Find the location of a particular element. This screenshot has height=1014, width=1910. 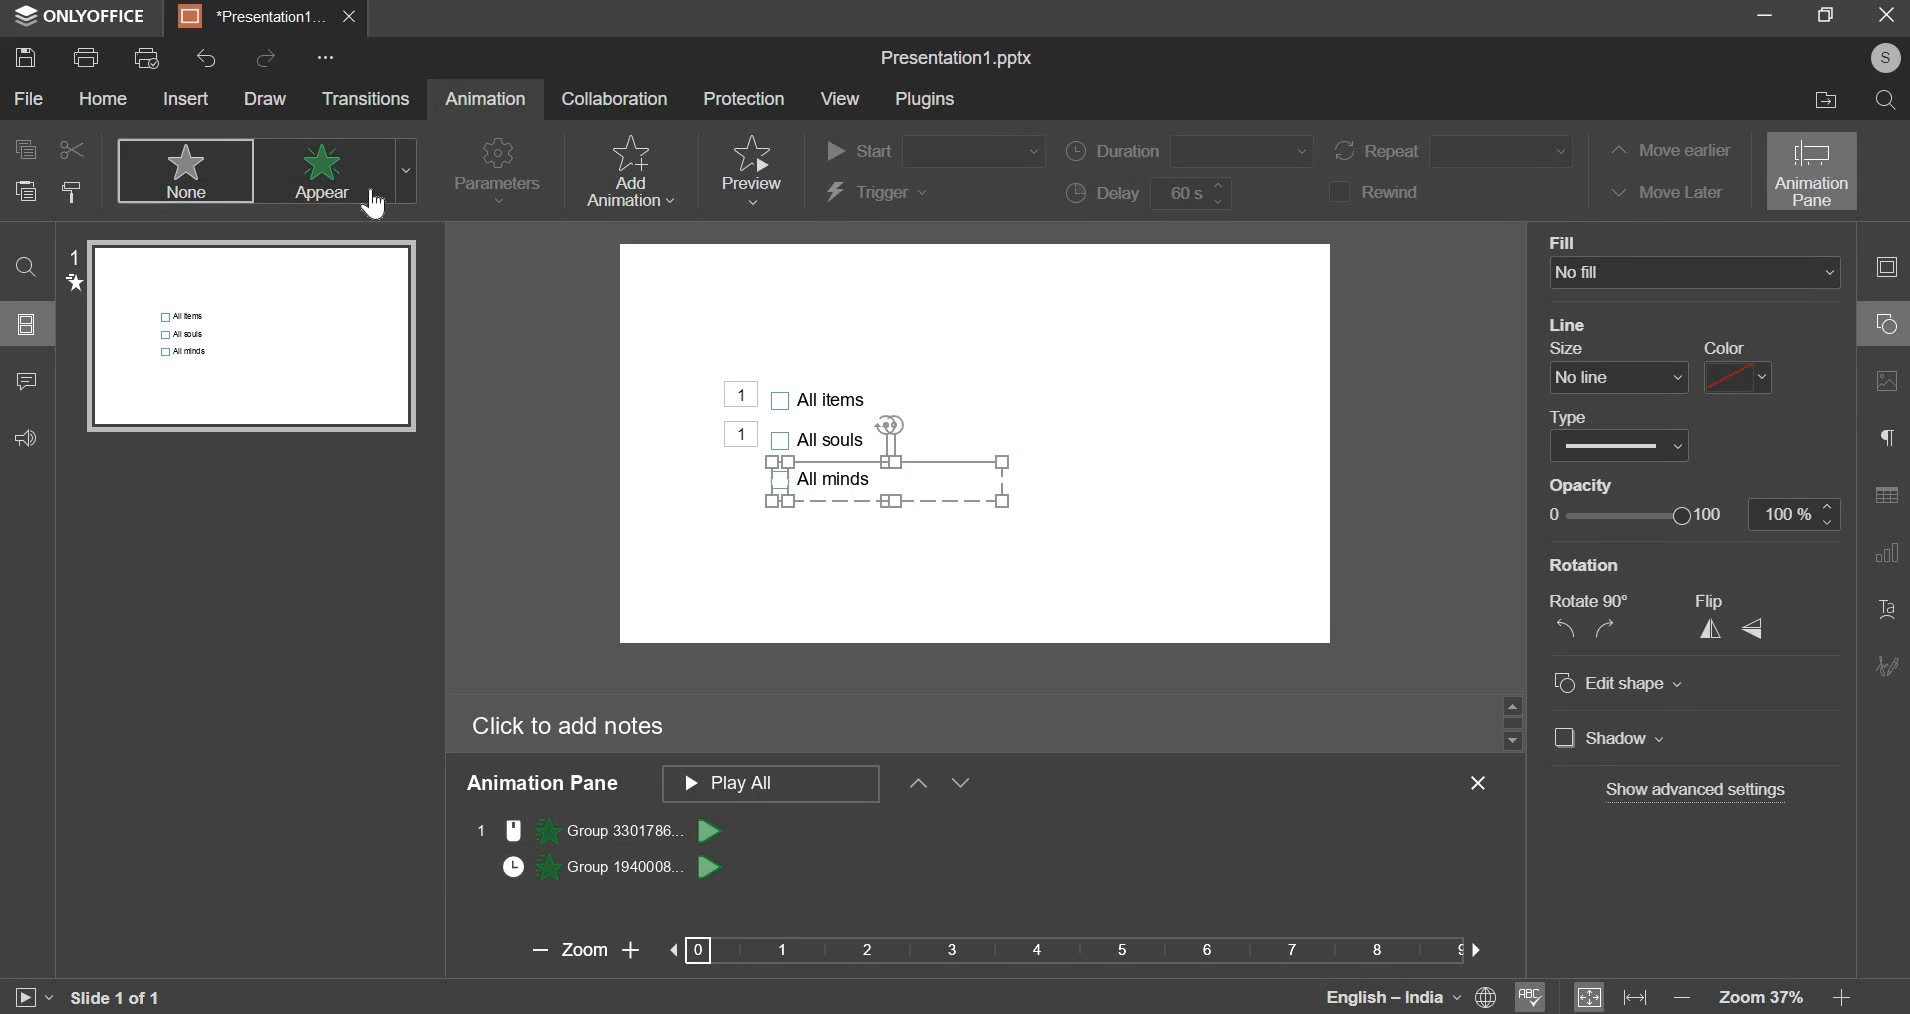

find is located at coordinates (26, 267).